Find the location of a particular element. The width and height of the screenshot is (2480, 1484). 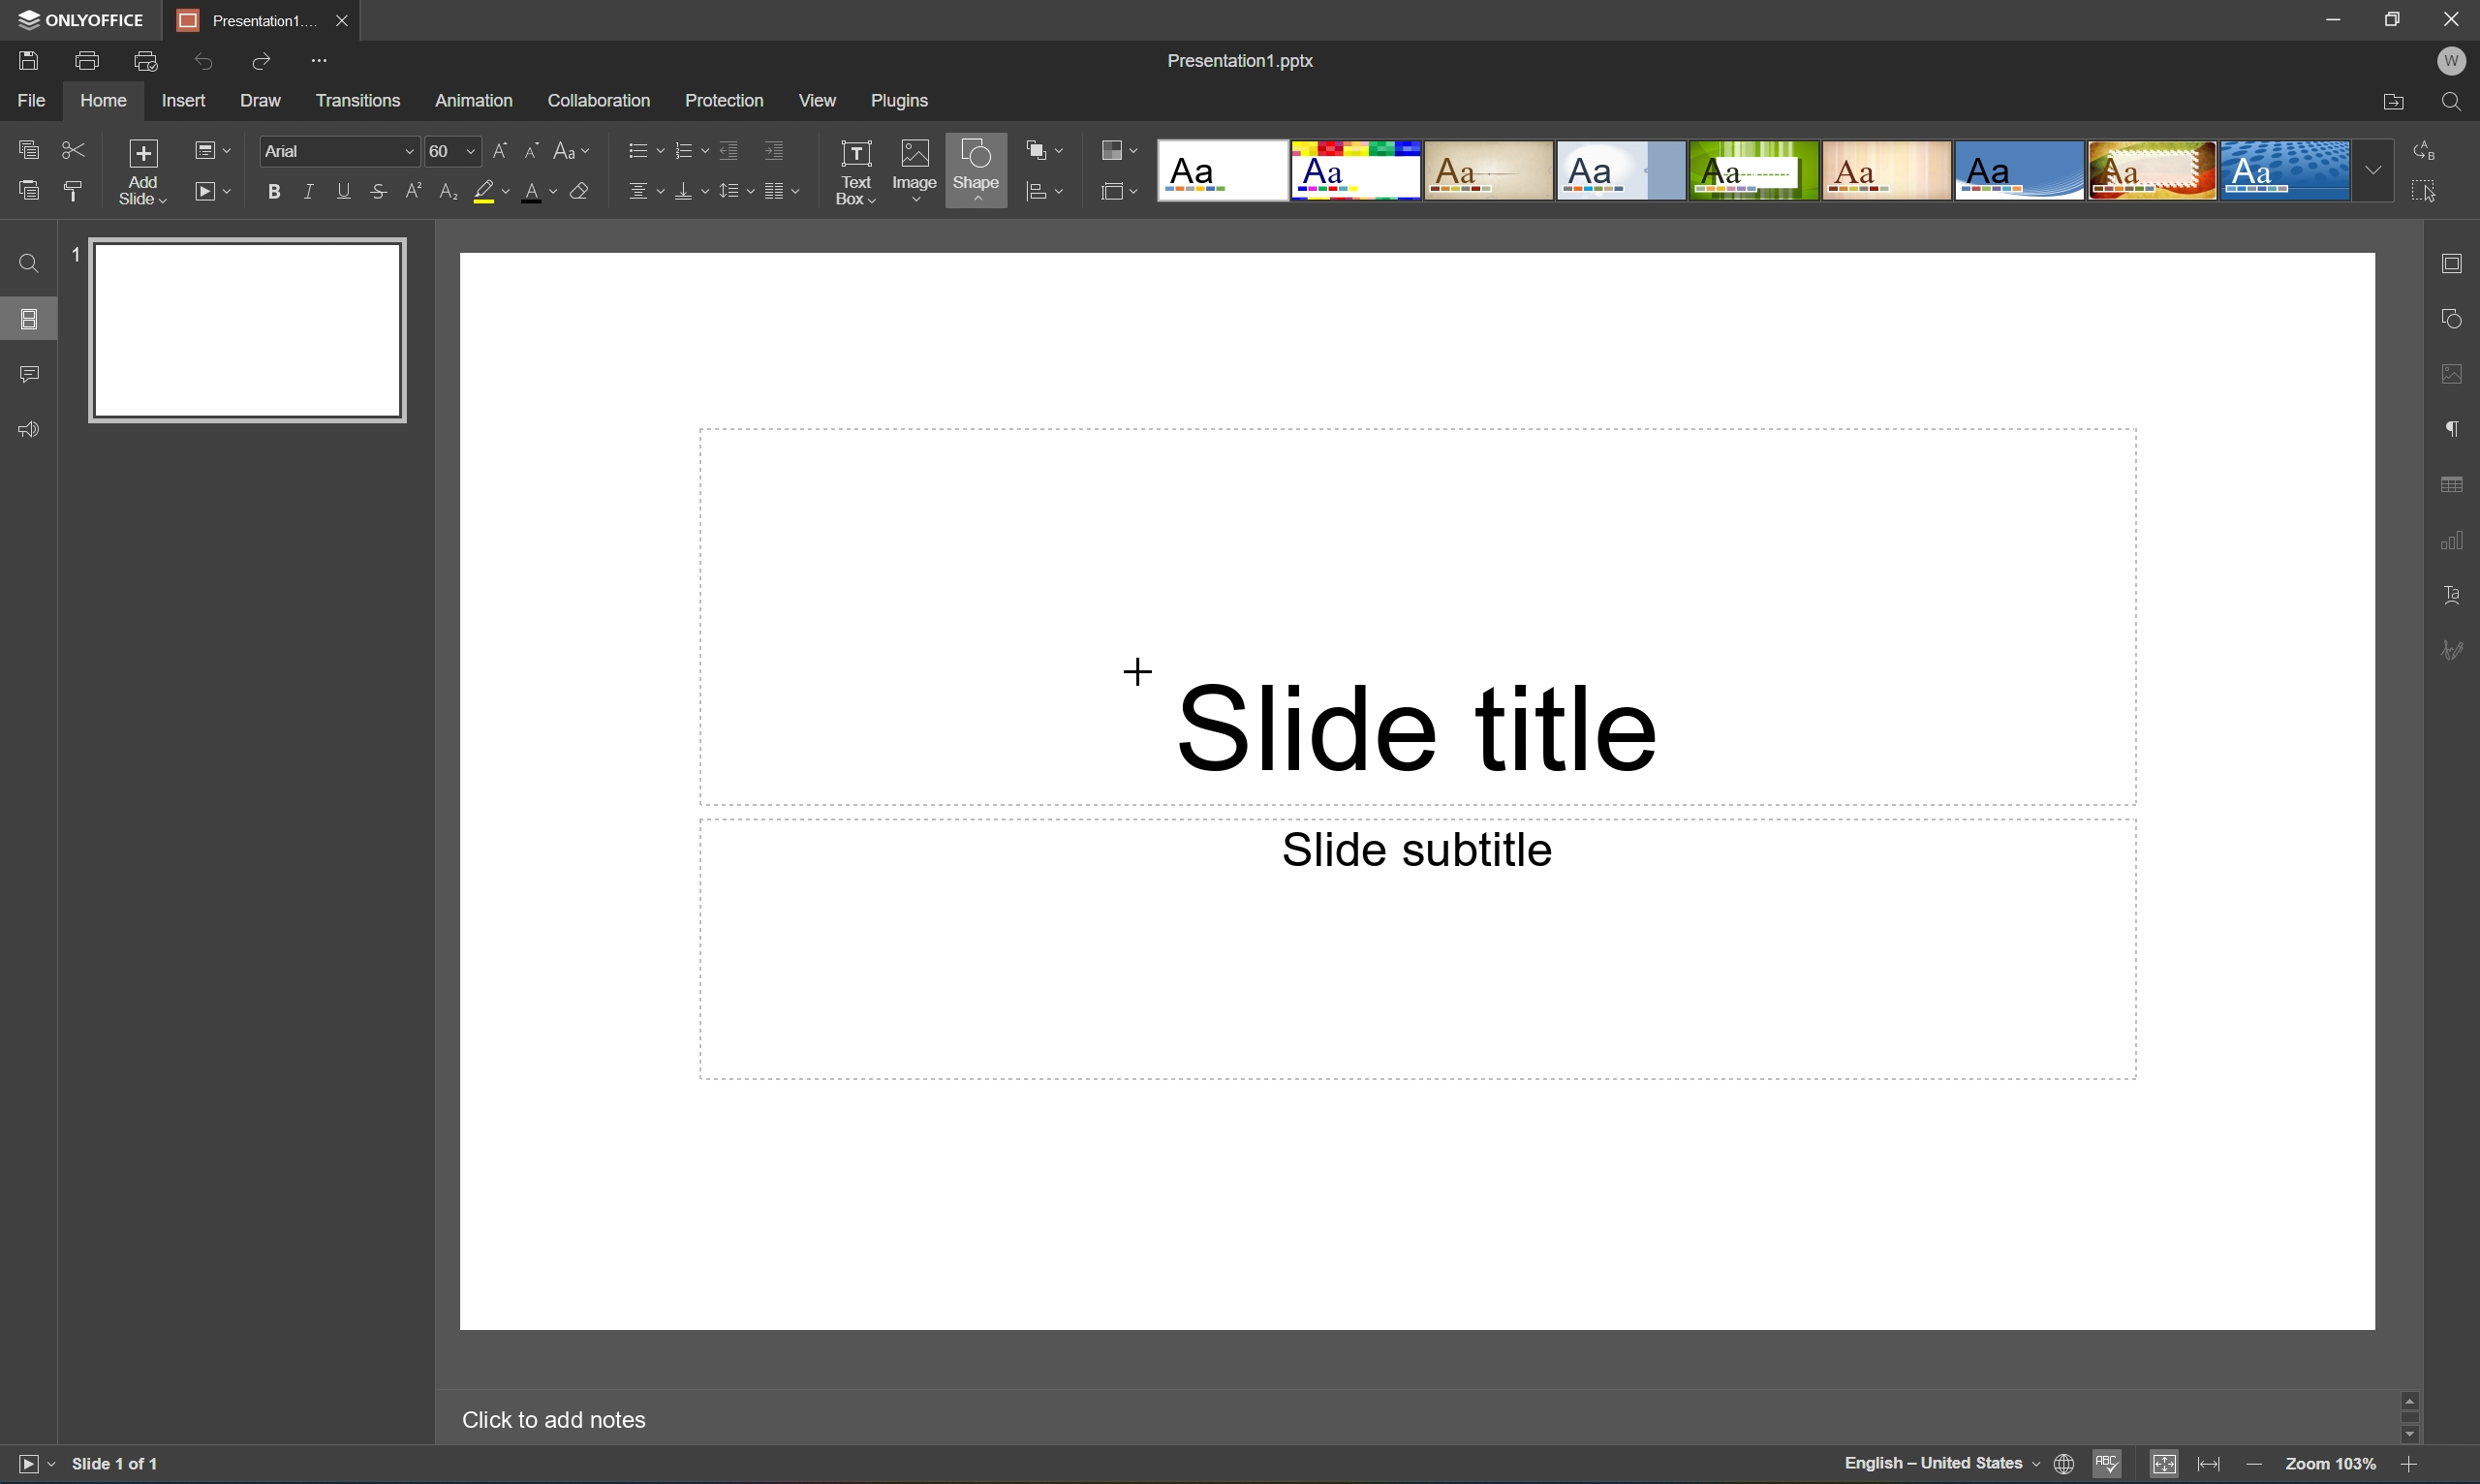

Font is located at coordinates (338, 151).